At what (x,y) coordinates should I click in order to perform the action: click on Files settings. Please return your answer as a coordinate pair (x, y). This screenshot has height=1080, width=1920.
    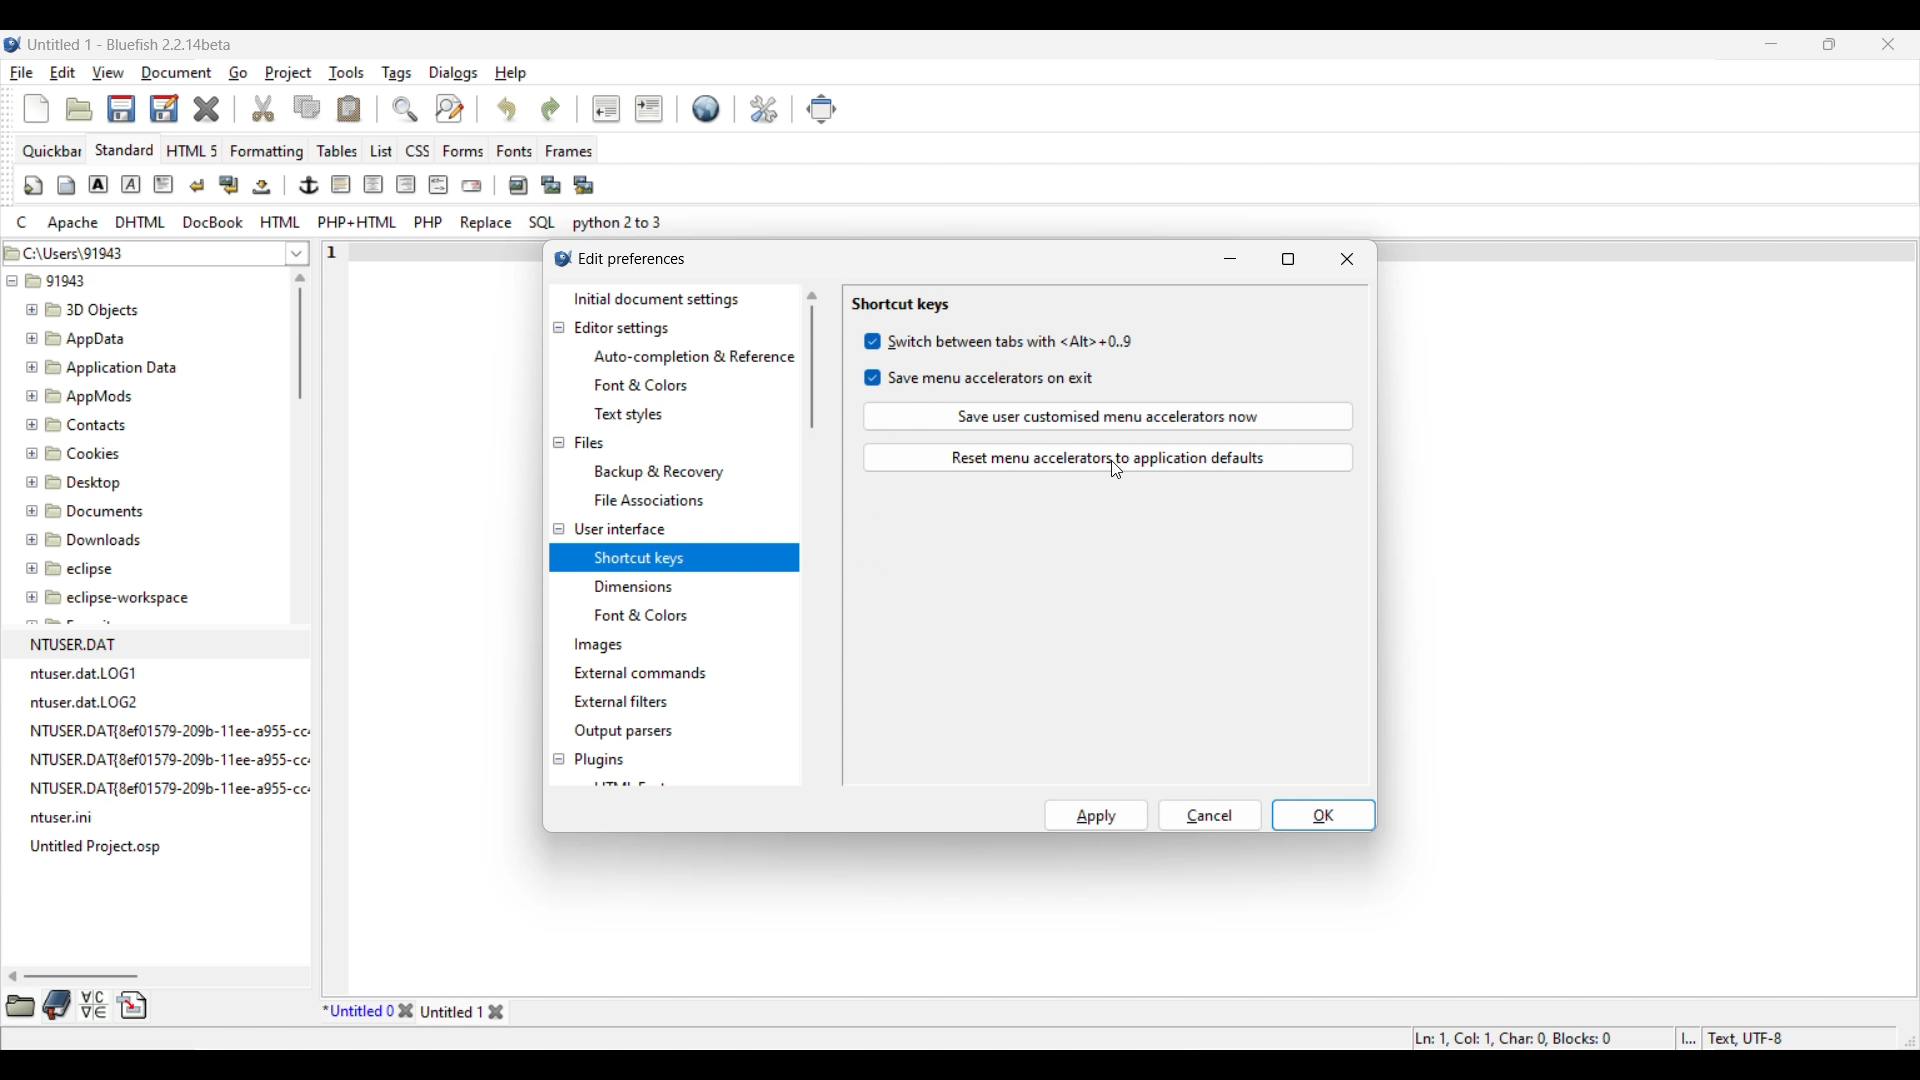
    Looking at the image, I should click on (589, 443).